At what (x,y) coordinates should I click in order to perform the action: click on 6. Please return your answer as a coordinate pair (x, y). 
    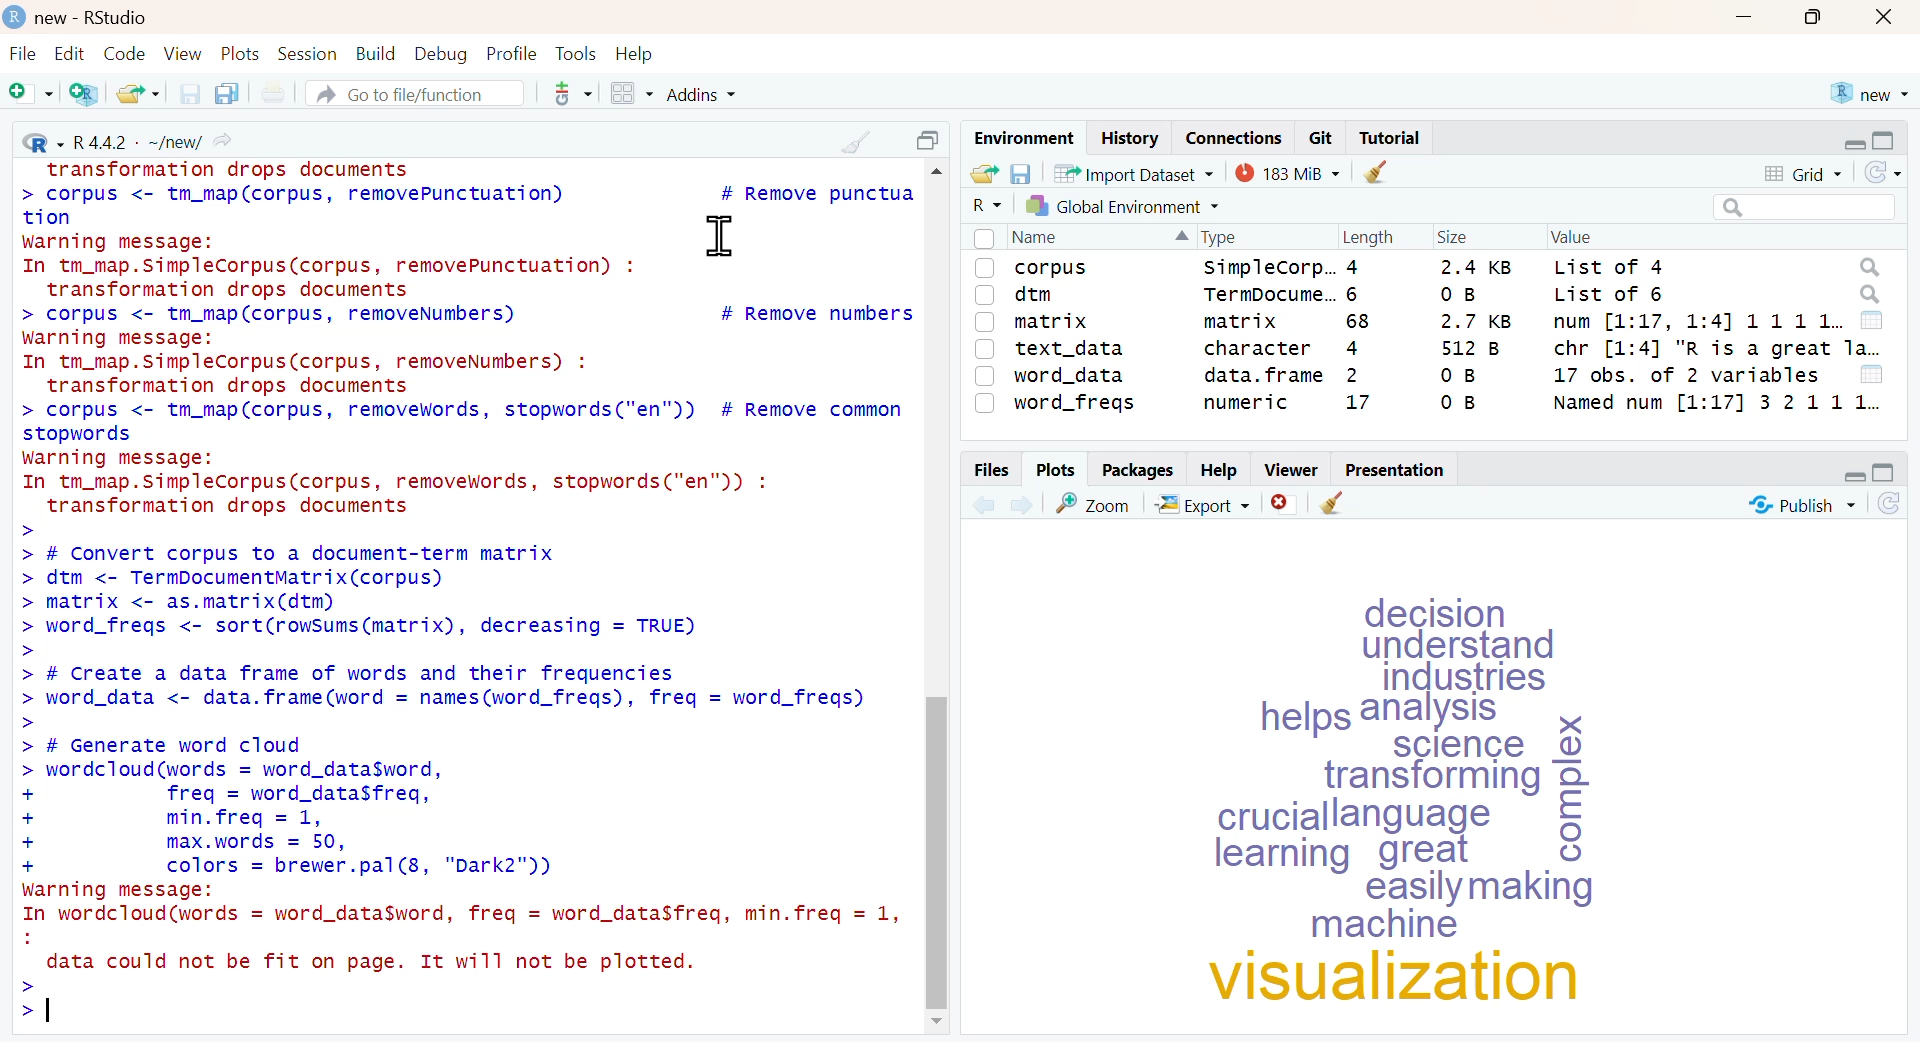
    Looking at the image, I should click on (1356, 293).